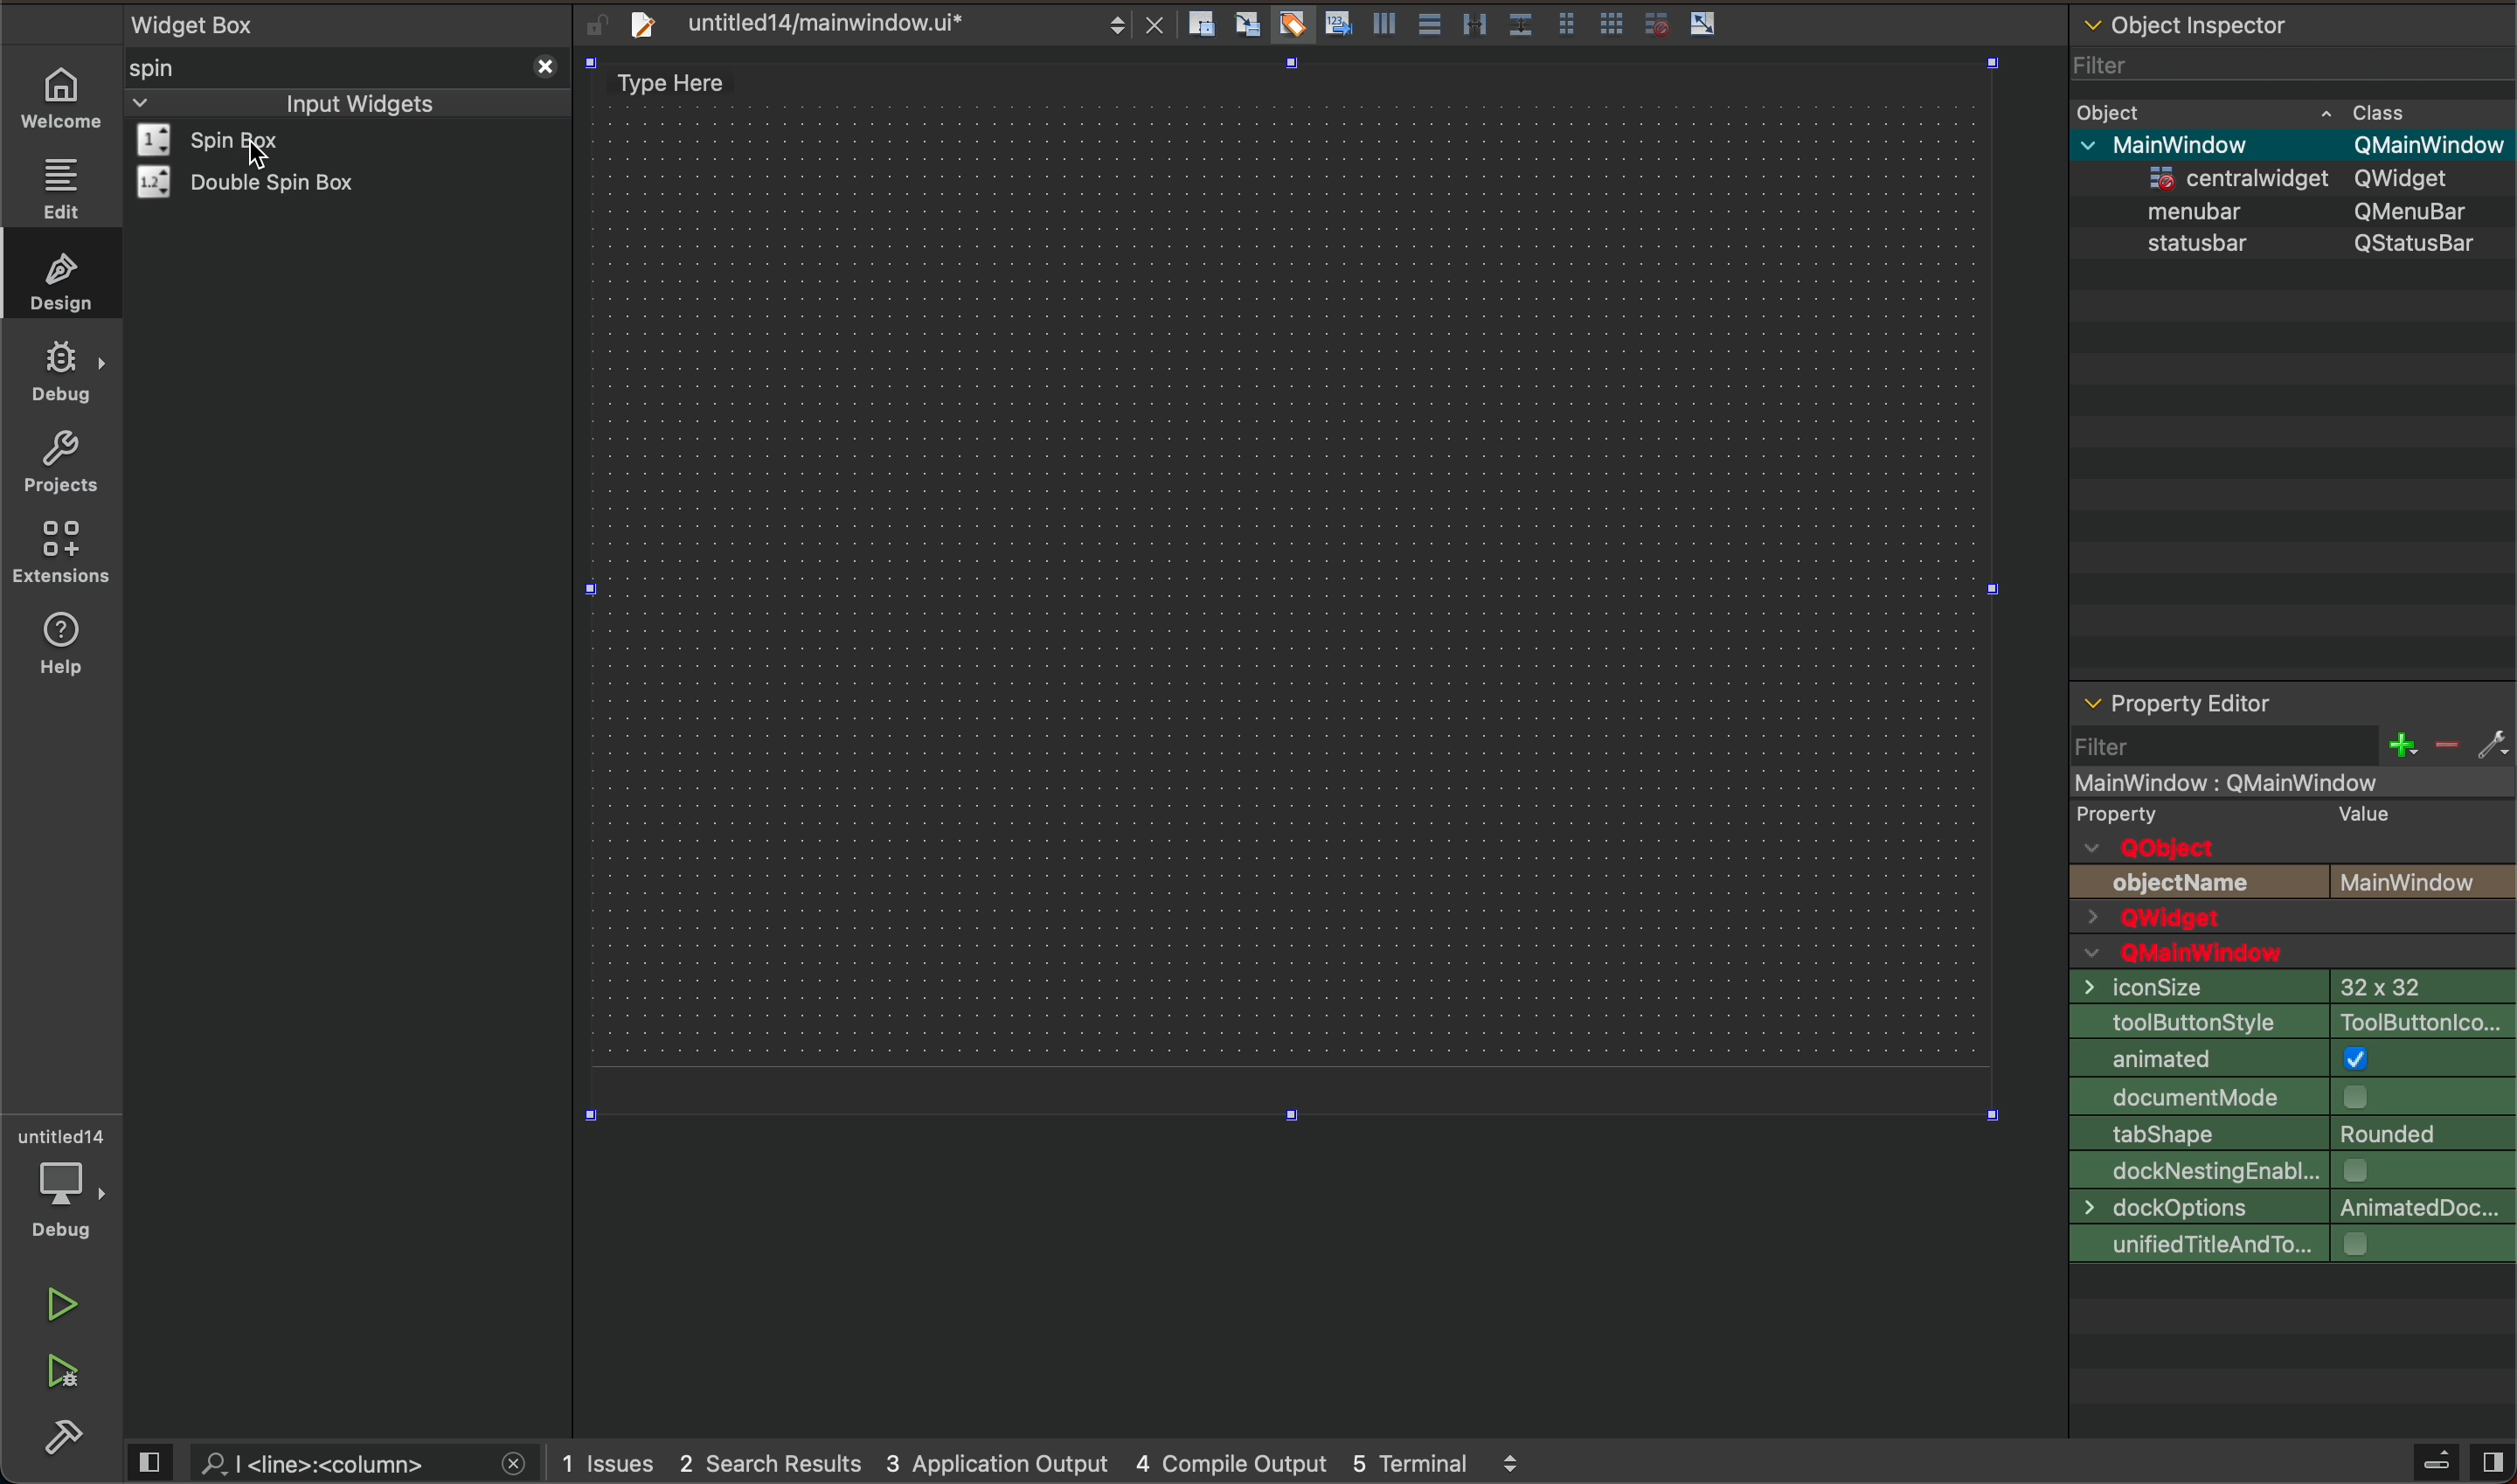 Image resolution: width=2517 pixels, height=1484 pixels. Describe the element at coordinates (2213, 954) in the screenshot. I see `text` at that location.